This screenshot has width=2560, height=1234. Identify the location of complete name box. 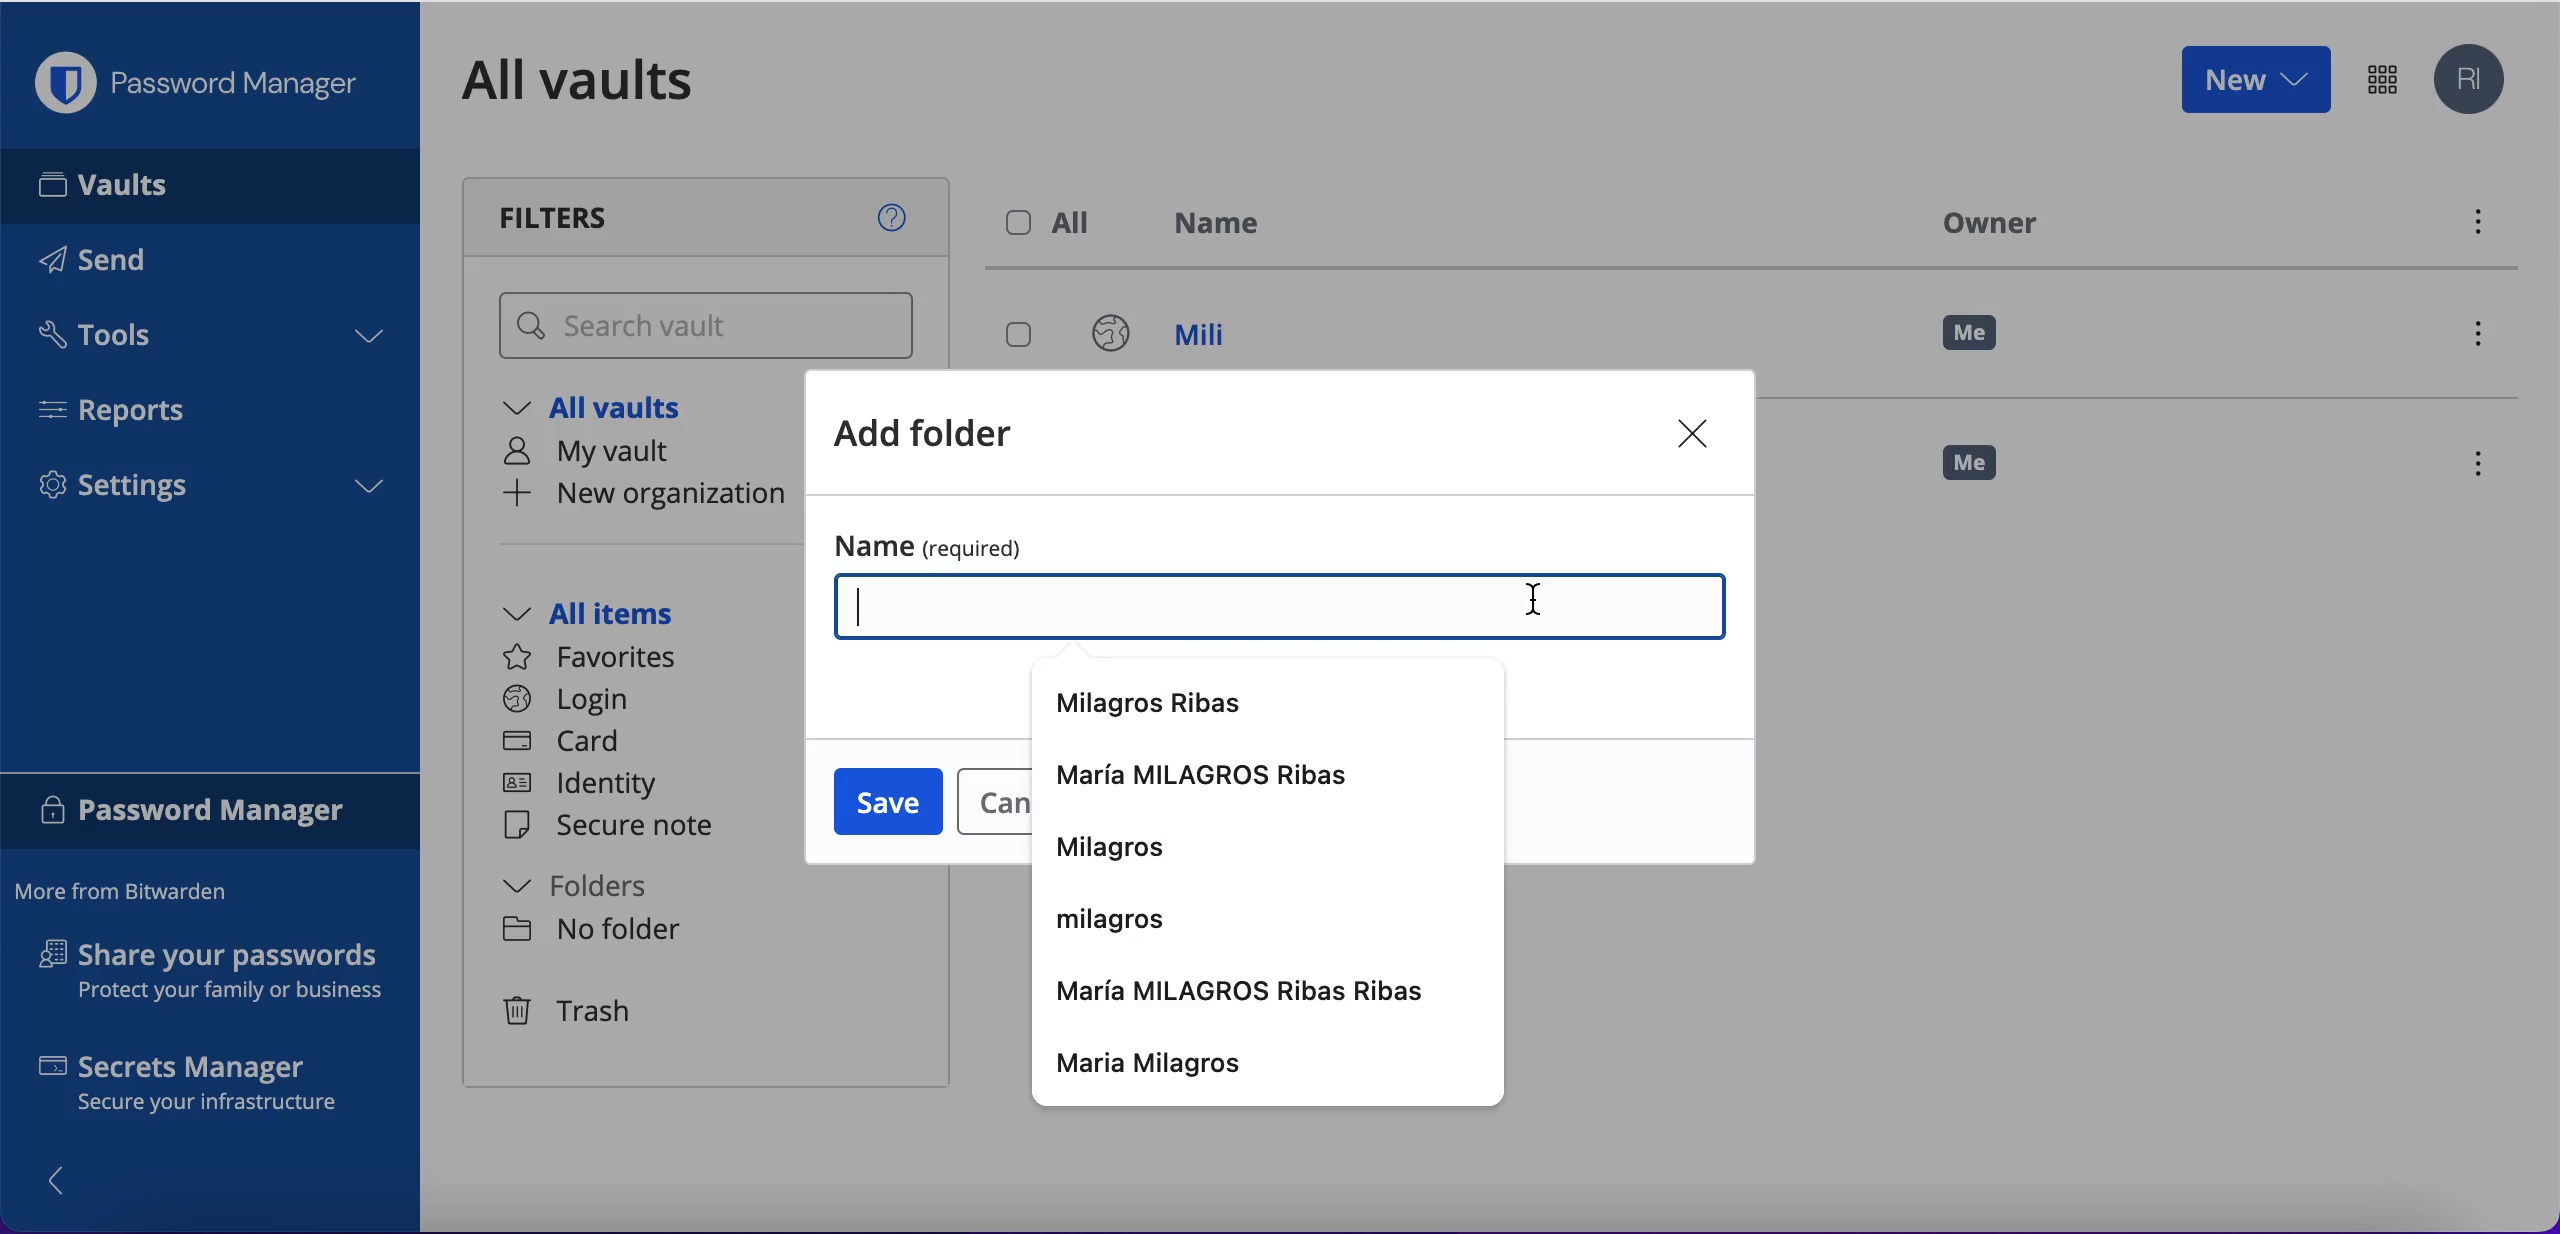
(1284, 610).